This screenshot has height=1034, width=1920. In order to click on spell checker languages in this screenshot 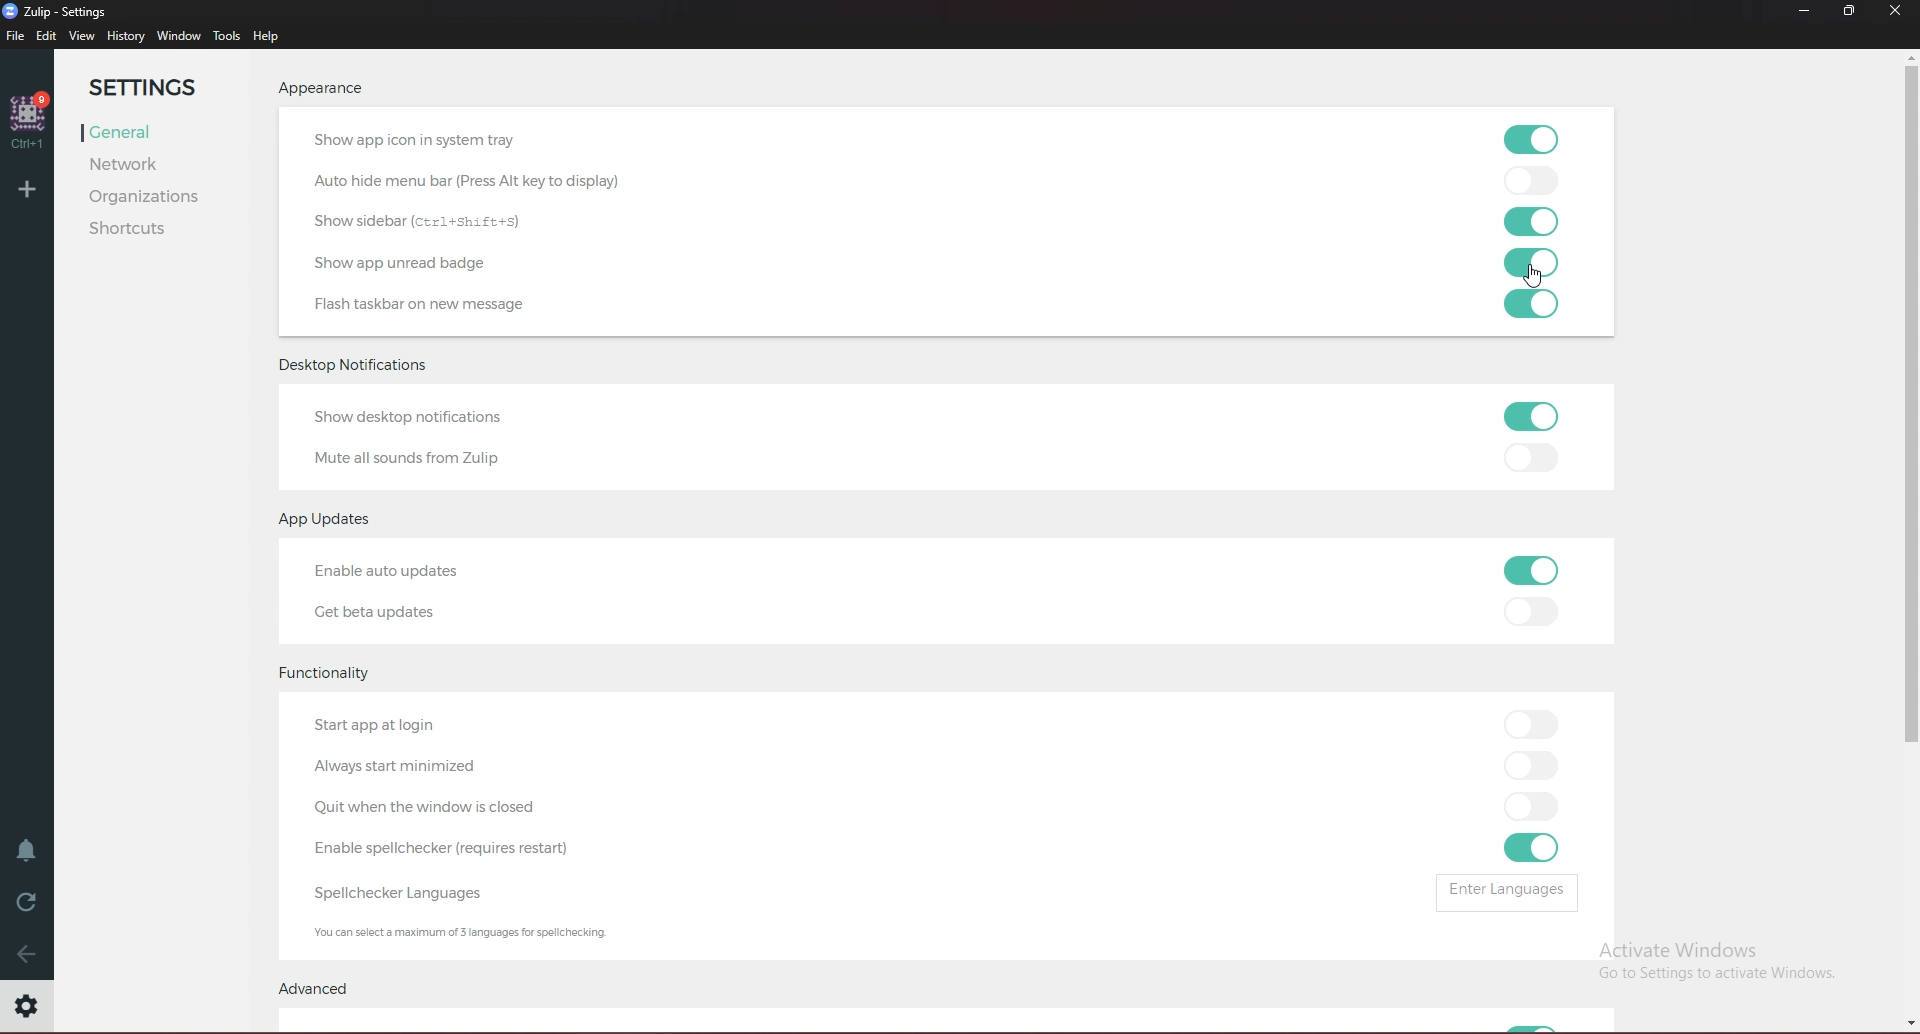, I will do `click(415, 894)`.